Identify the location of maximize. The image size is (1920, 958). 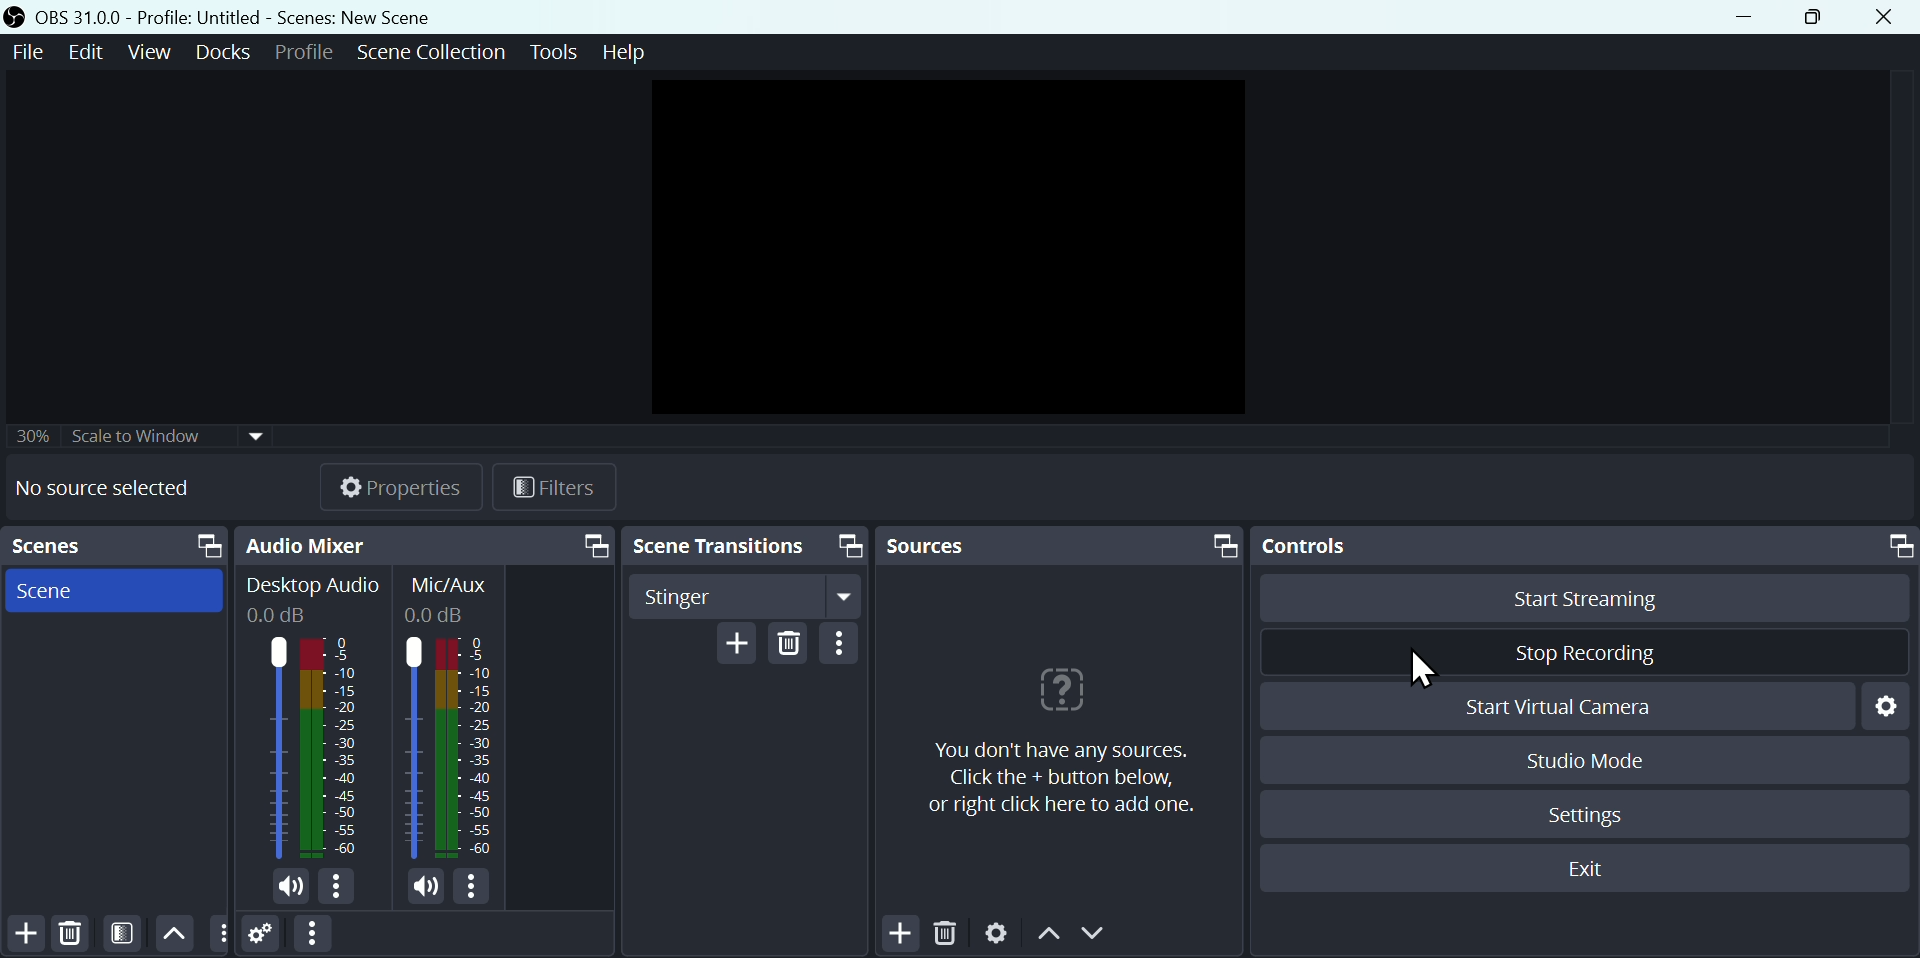
(1226, 545).